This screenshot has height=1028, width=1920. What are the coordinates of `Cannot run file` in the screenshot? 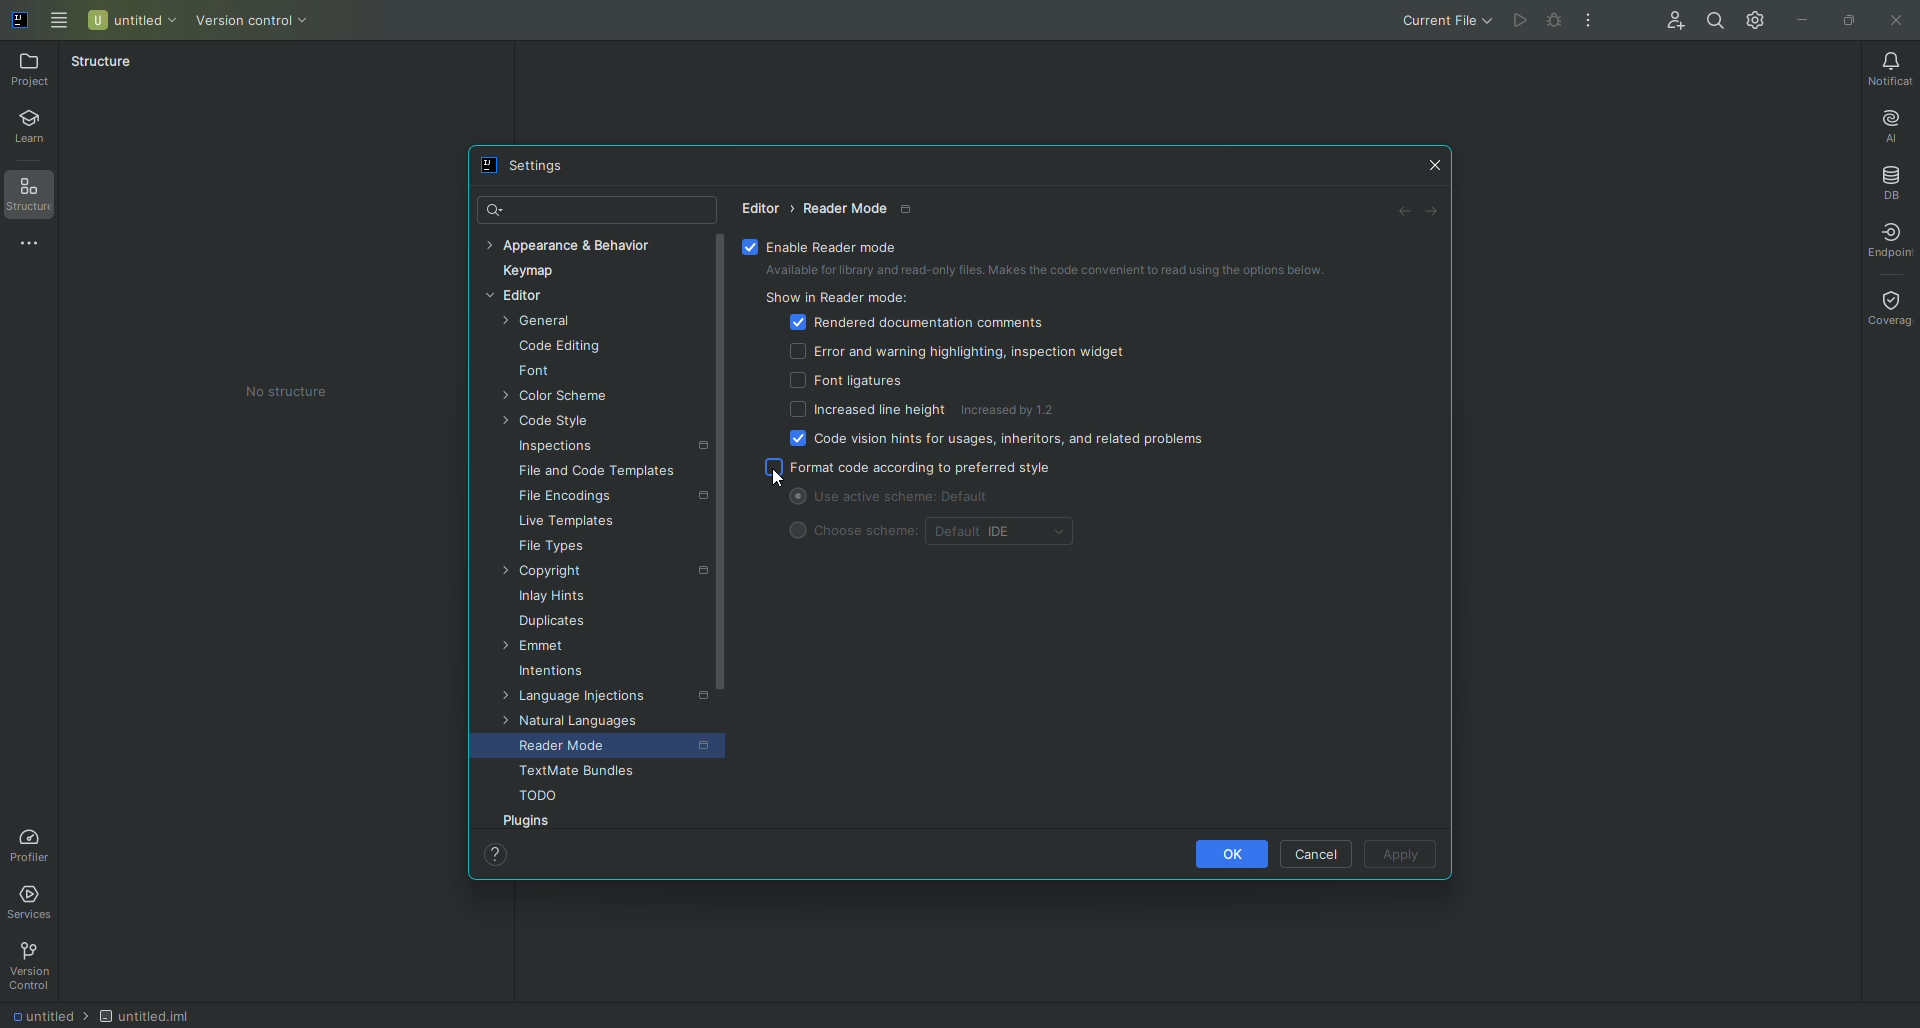 It's located at (1555, 19).